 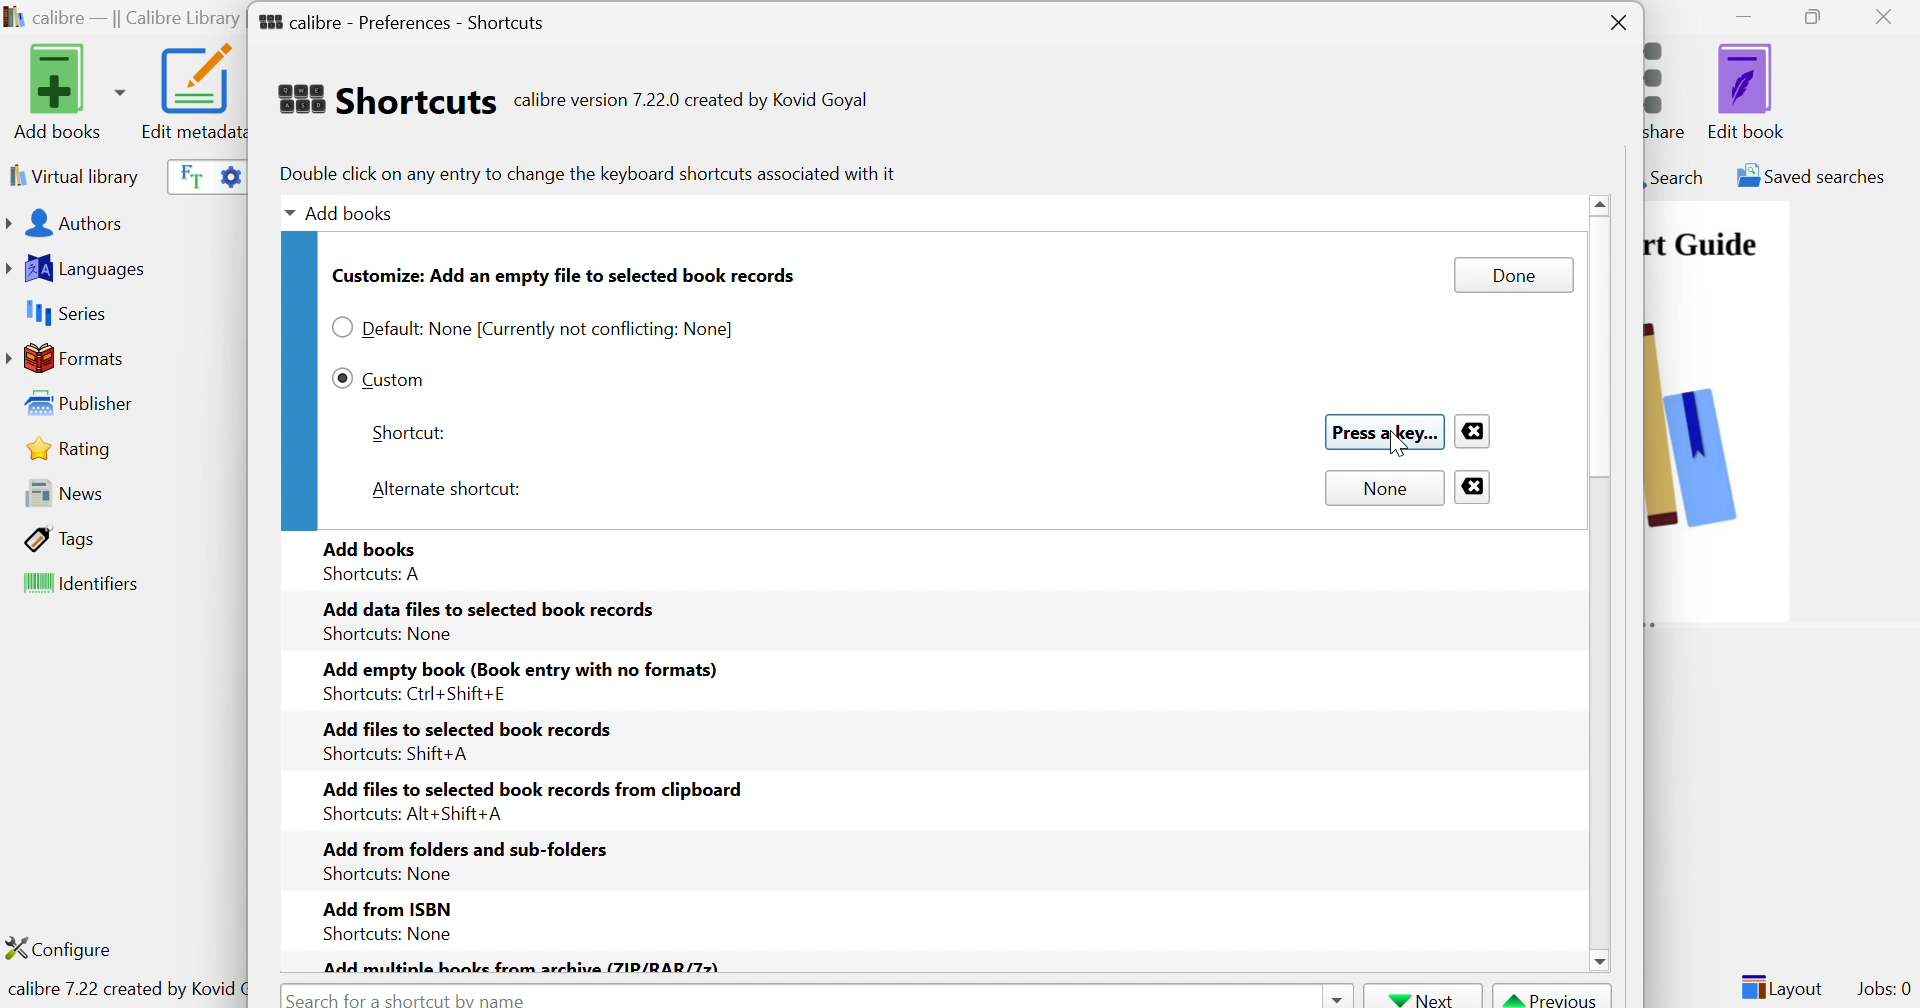 I want to click on Quick Start Guide, so click(x=1701, y=244).